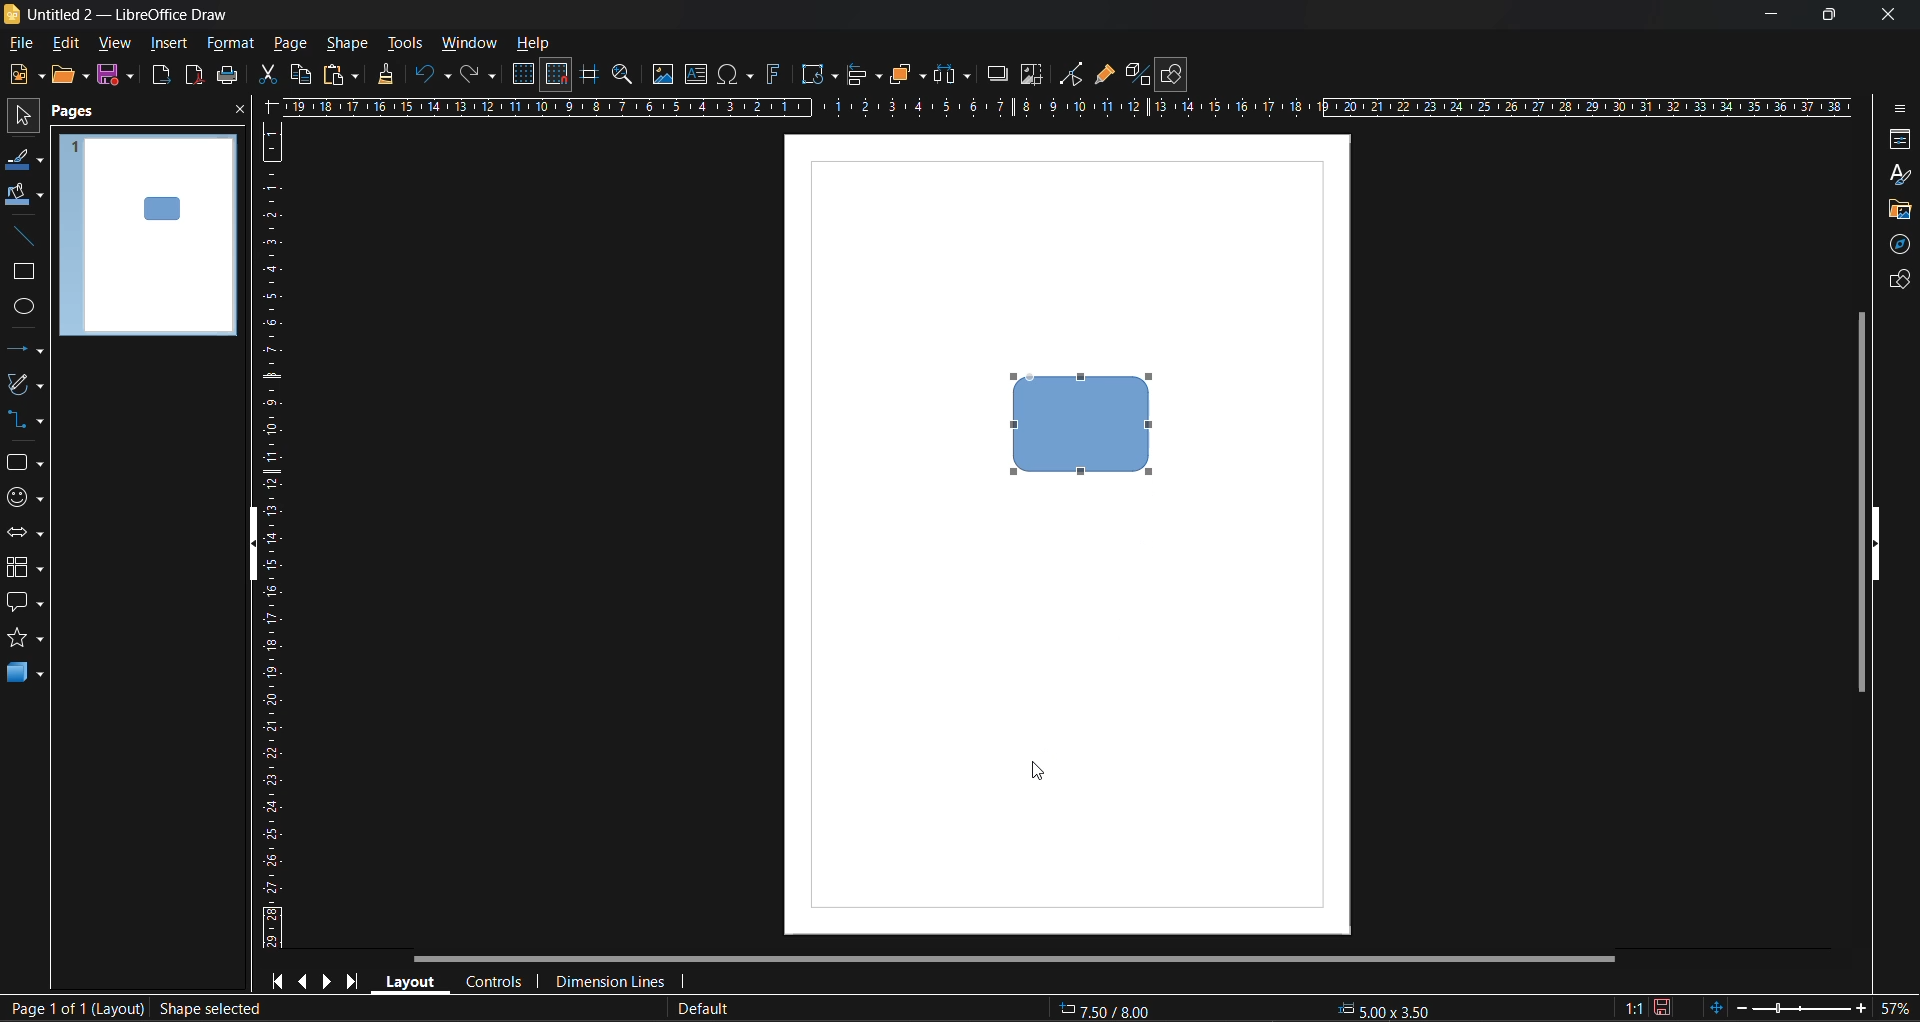  Describe the element at coordinates (625, 77) in the screenshot. I see `zoom` at that location.